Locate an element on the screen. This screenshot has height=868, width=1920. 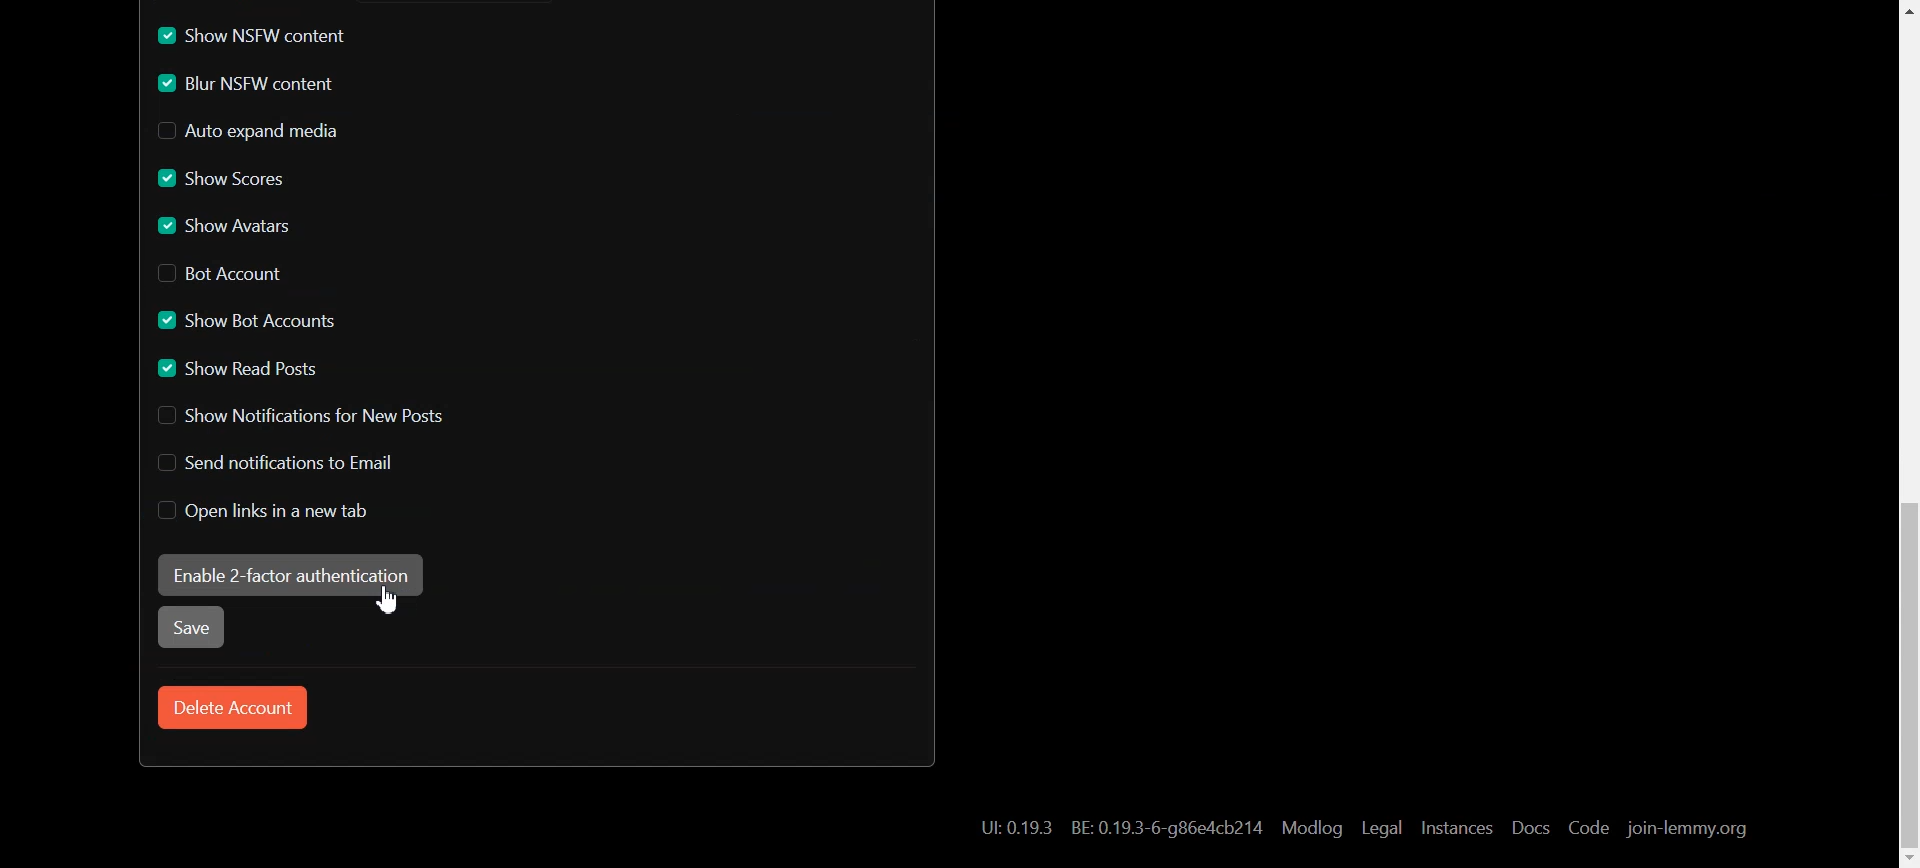
Save is located at coordinates (193, 626).